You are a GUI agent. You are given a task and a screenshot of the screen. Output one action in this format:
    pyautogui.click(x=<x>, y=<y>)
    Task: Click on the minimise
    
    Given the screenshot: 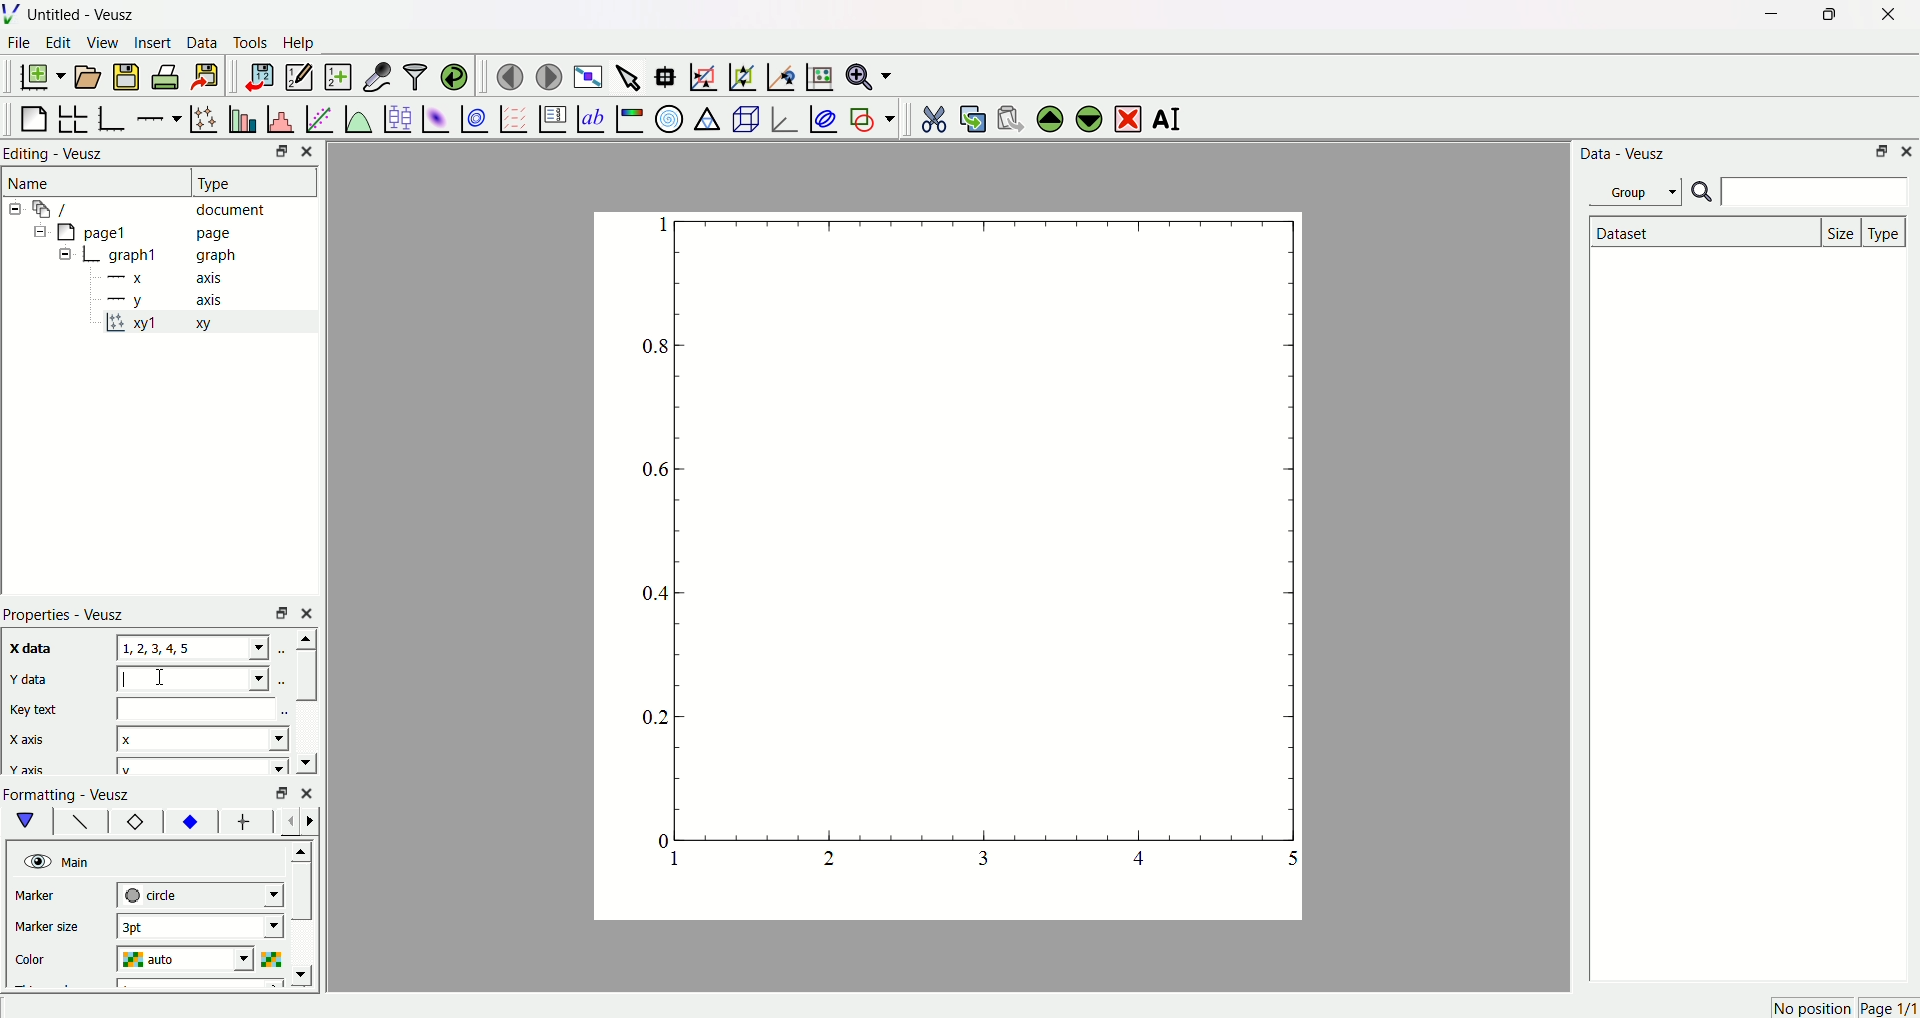 What is the action you would take?
    pyautogui.click(x=276, y=612)
    